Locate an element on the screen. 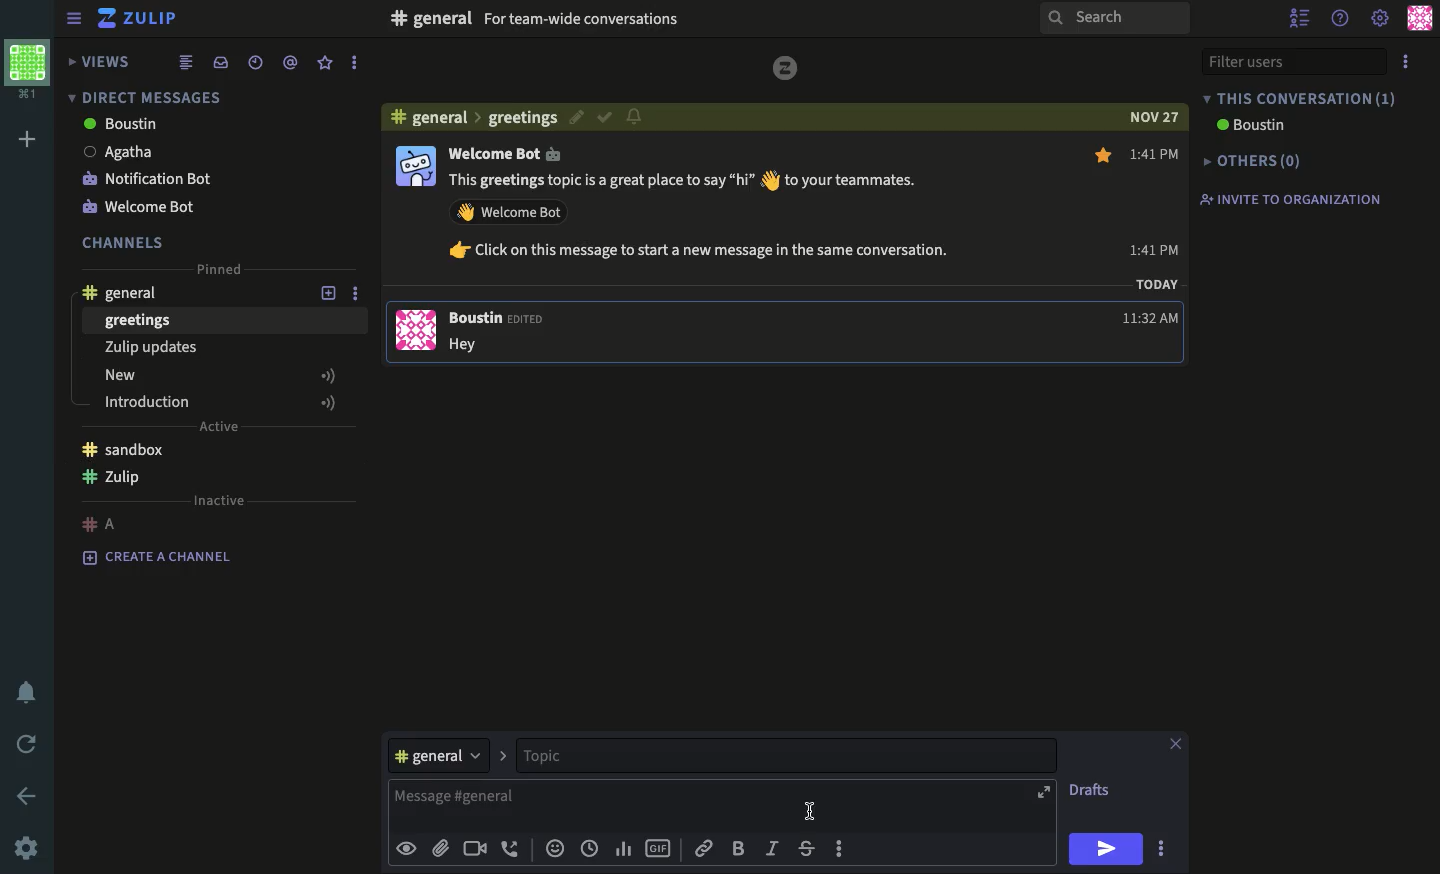 This screenshot has height=874, width=1440. refresh is located at coordinates (30, 745).